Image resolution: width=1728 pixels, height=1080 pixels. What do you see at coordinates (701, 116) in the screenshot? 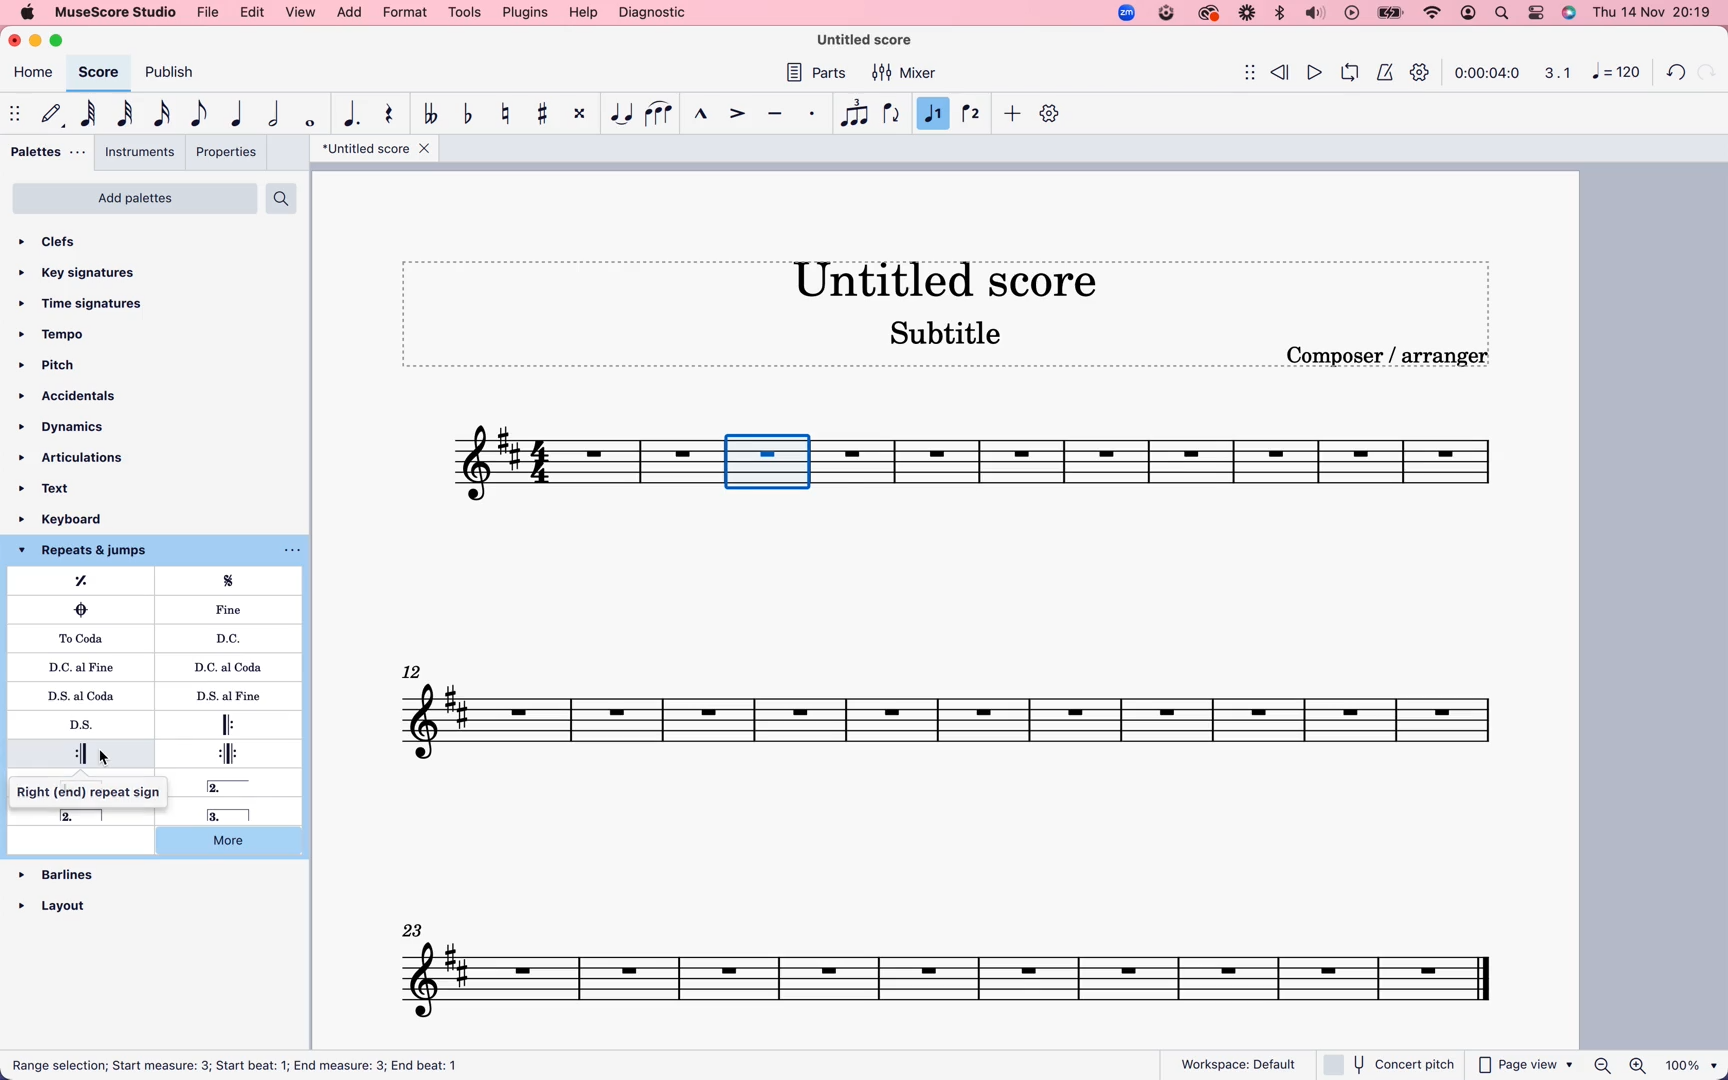
I see `marcato` at bounding box center [701, 116].